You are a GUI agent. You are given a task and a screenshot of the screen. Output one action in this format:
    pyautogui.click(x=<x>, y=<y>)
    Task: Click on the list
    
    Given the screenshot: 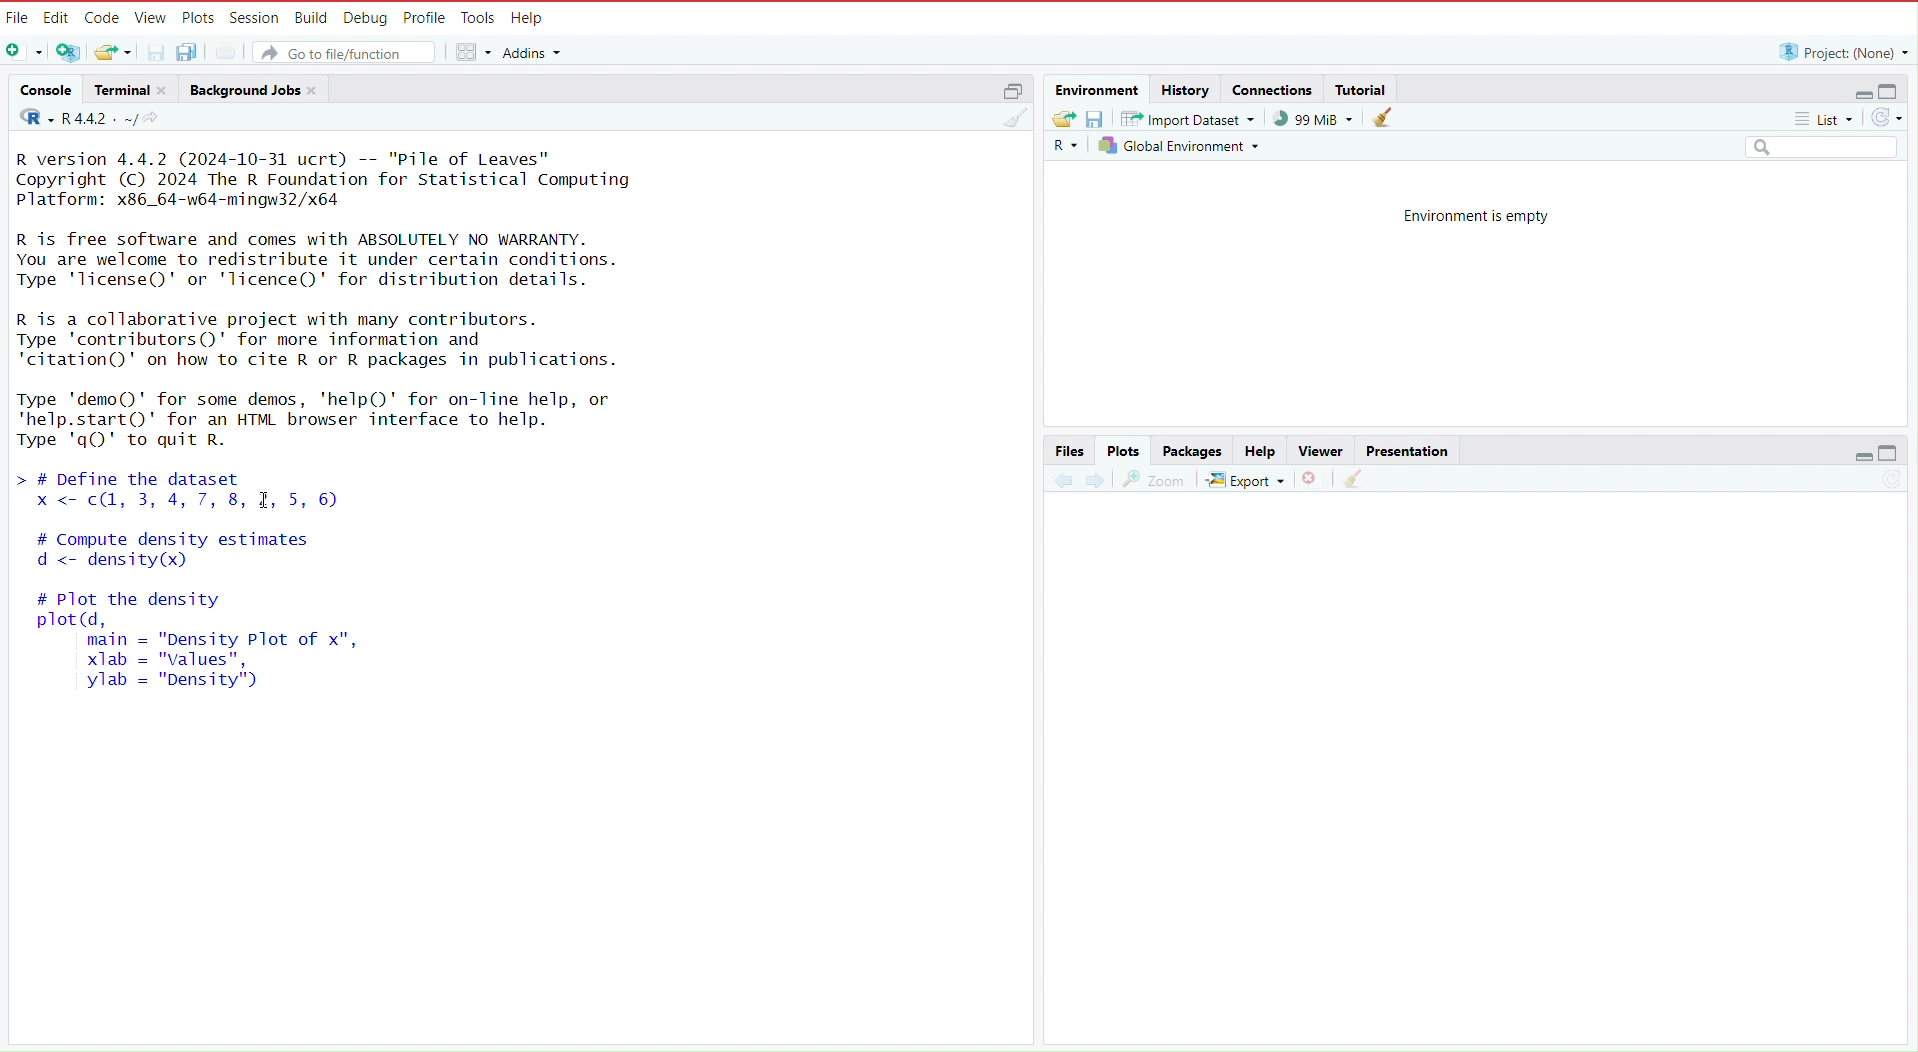 What is the action you would take?
    pyautogui.click(x=1829, y=121)
    